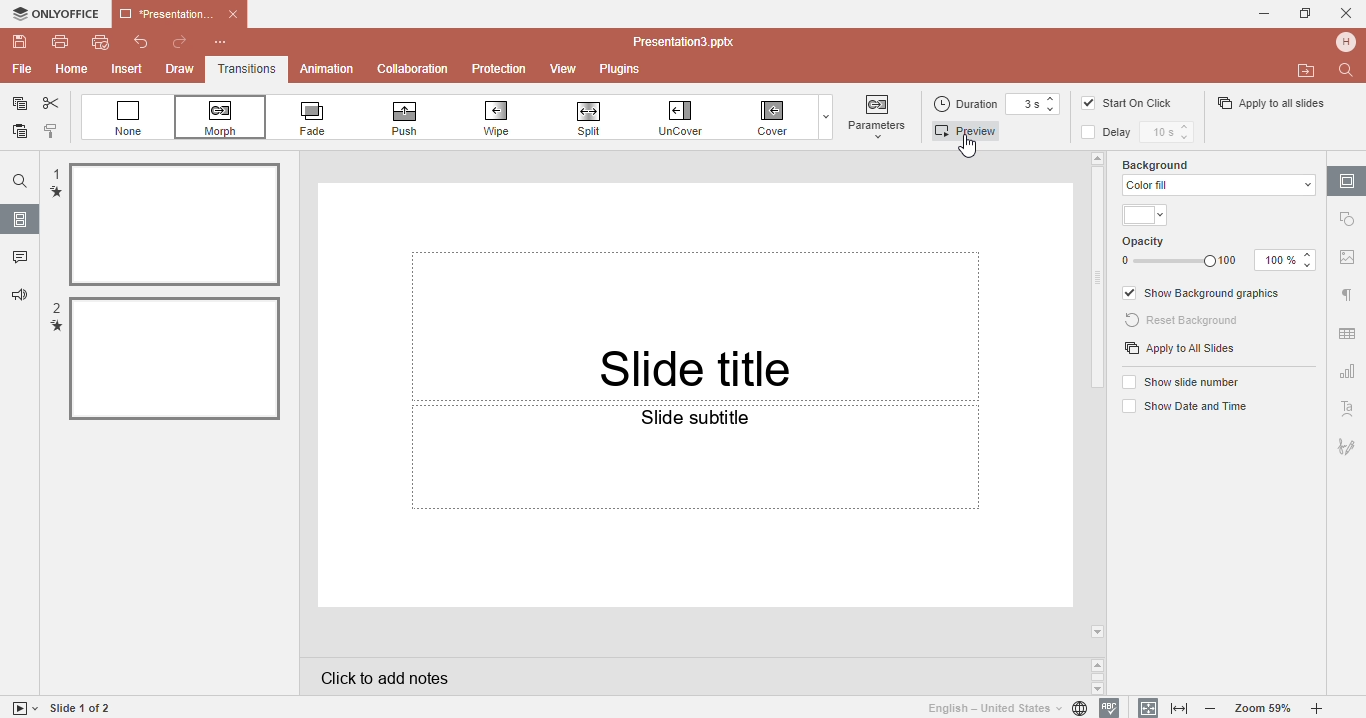  Describe the element at coordinates (1270, 103) in the screenshot. I see `Apply to all slides` at that location.